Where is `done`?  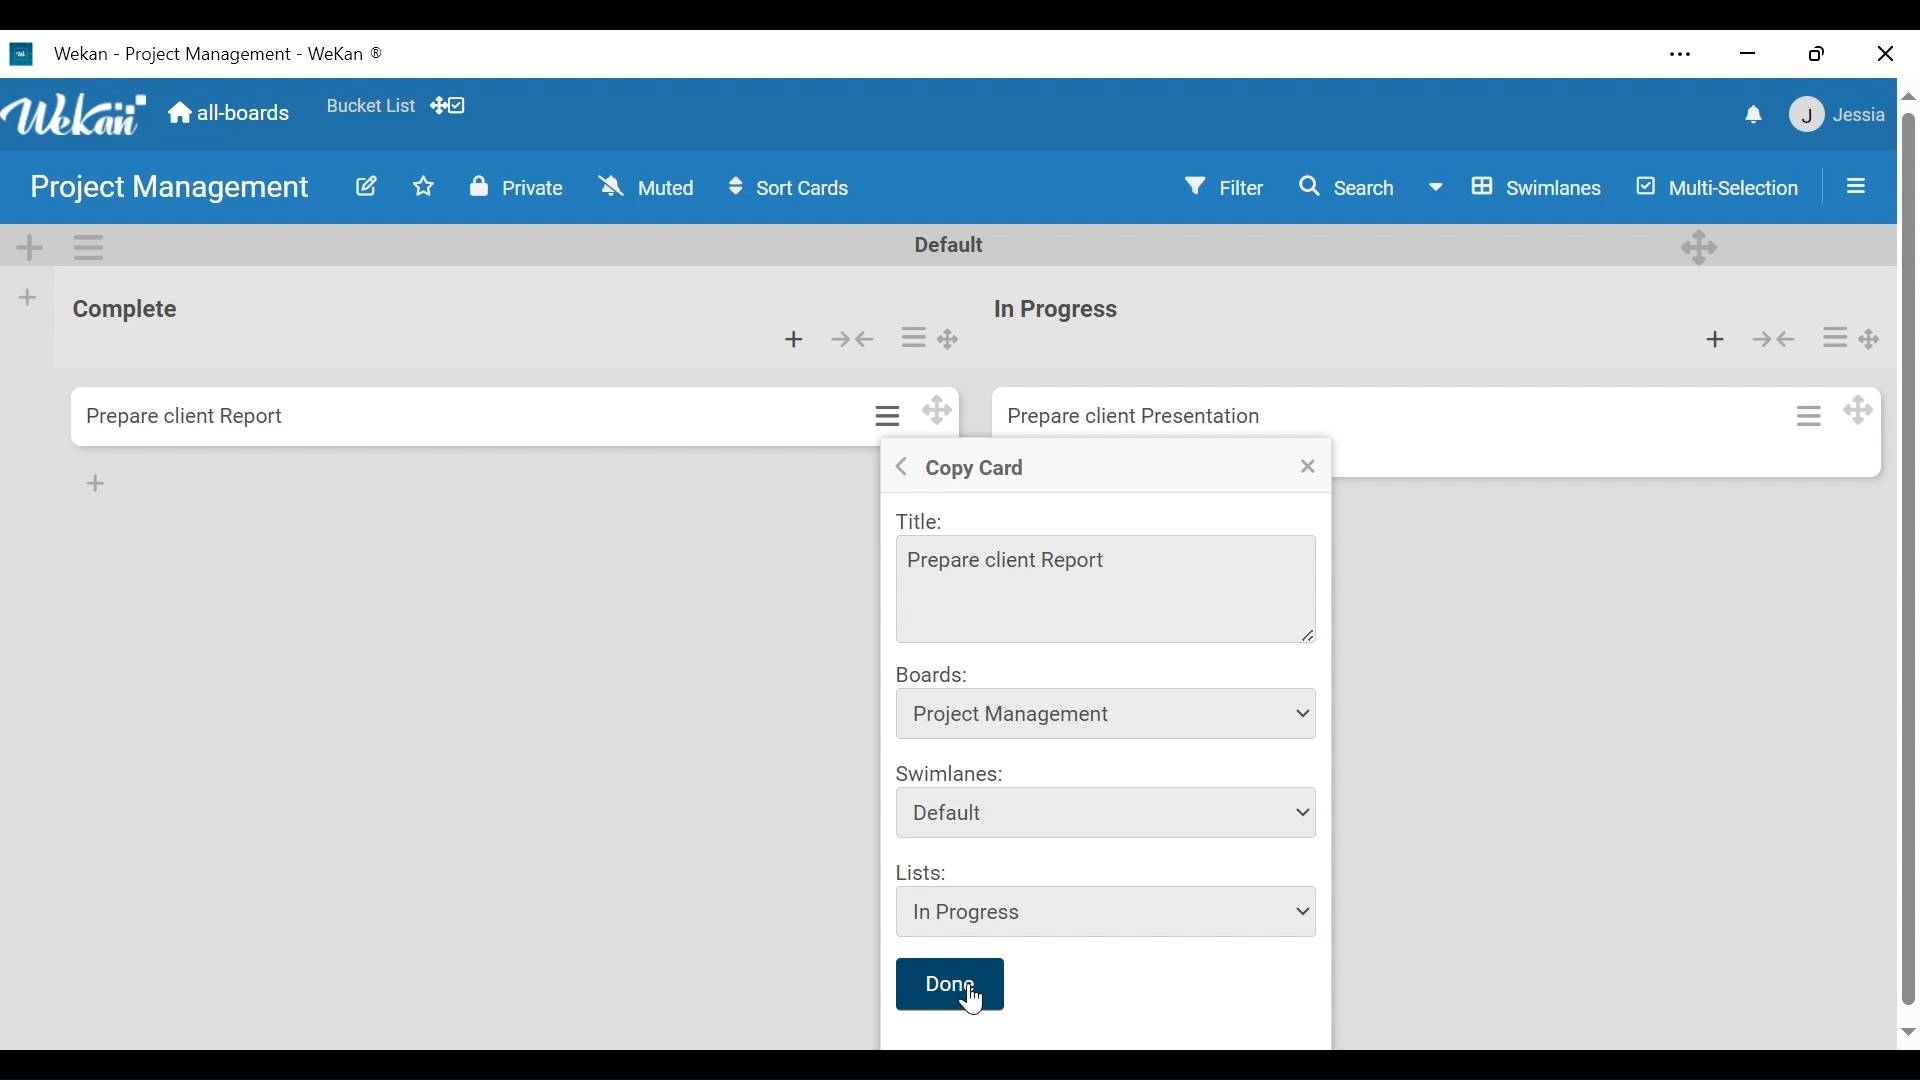
done is located at coordinates (965, 987).